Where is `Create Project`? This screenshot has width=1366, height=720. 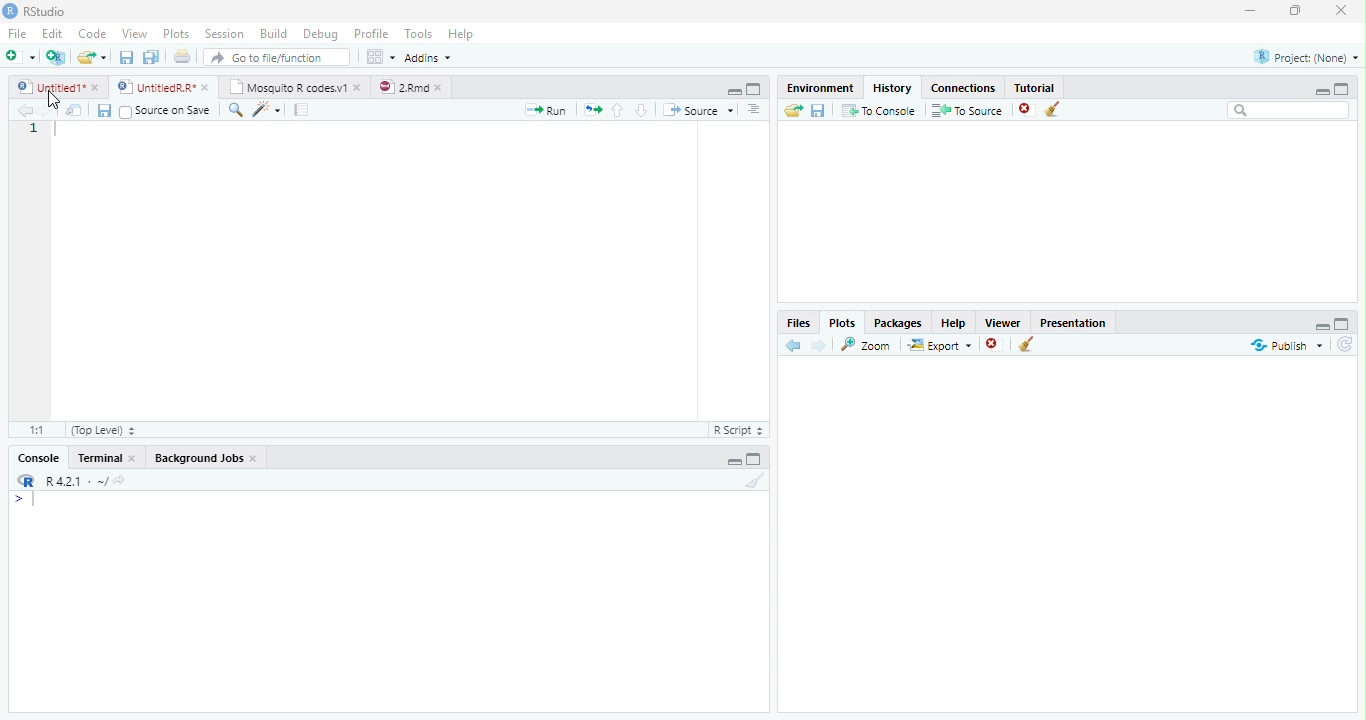
Create Project is located at coordinates (56, 58).